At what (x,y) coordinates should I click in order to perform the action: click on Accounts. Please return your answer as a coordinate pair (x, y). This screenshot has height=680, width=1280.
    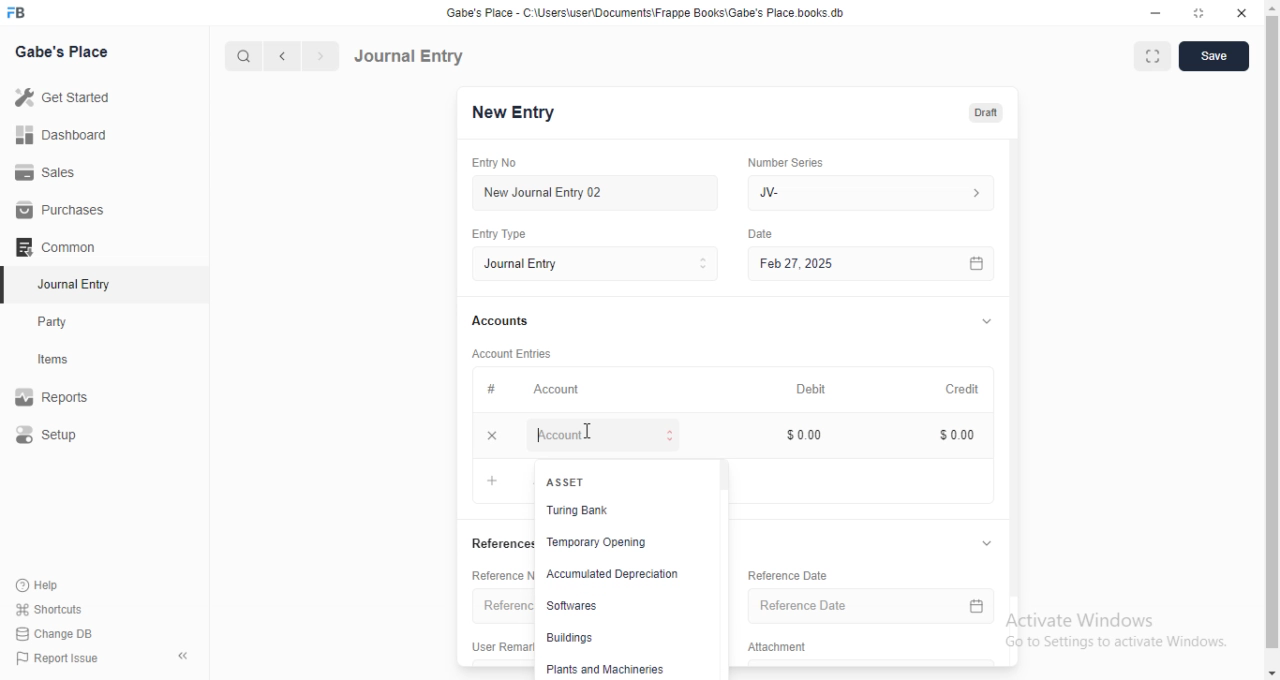
    Looking at the image, I should click on (507, 321).